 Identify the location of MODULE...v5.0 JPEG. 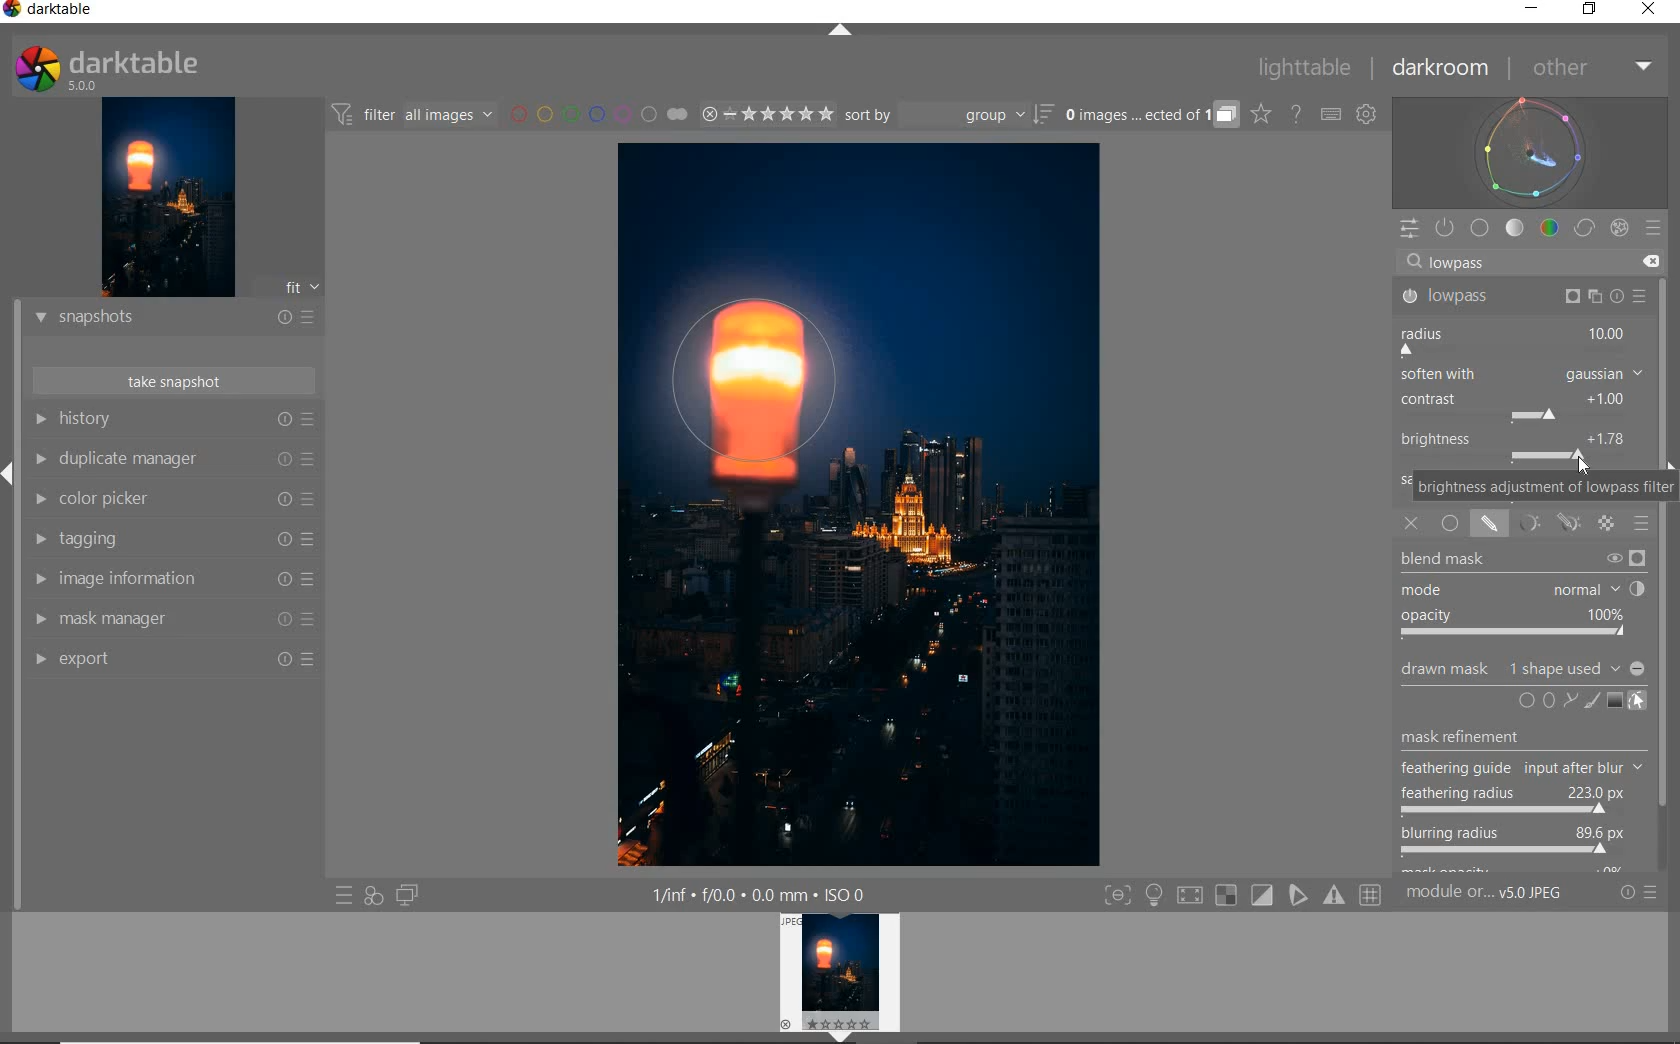
(1505, 895).